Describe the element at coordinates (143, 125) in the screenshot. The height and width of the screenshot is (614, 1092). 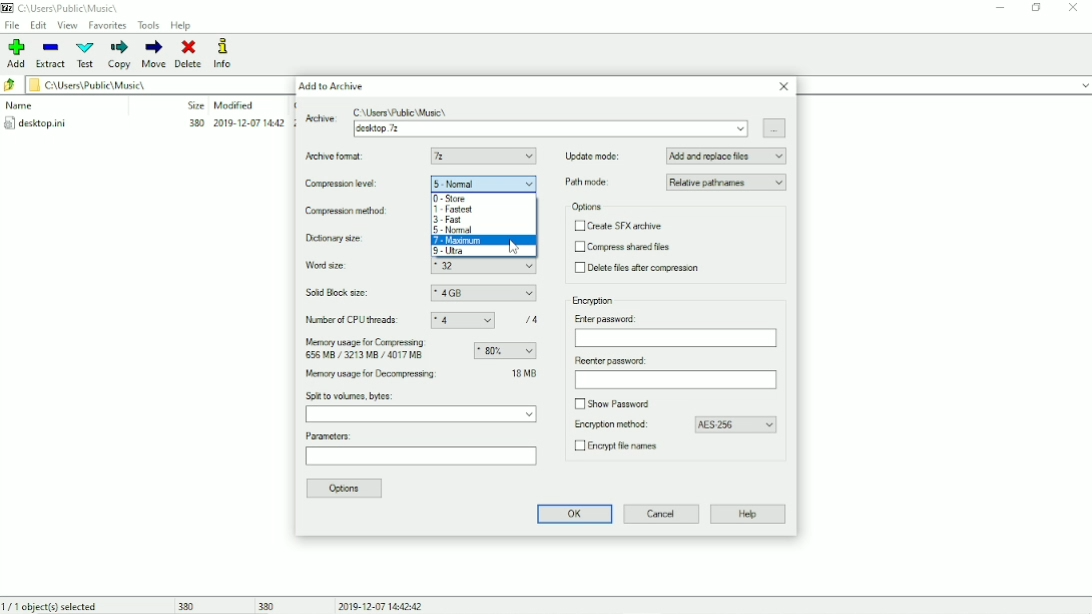
I see `desktop.ini` at that location.